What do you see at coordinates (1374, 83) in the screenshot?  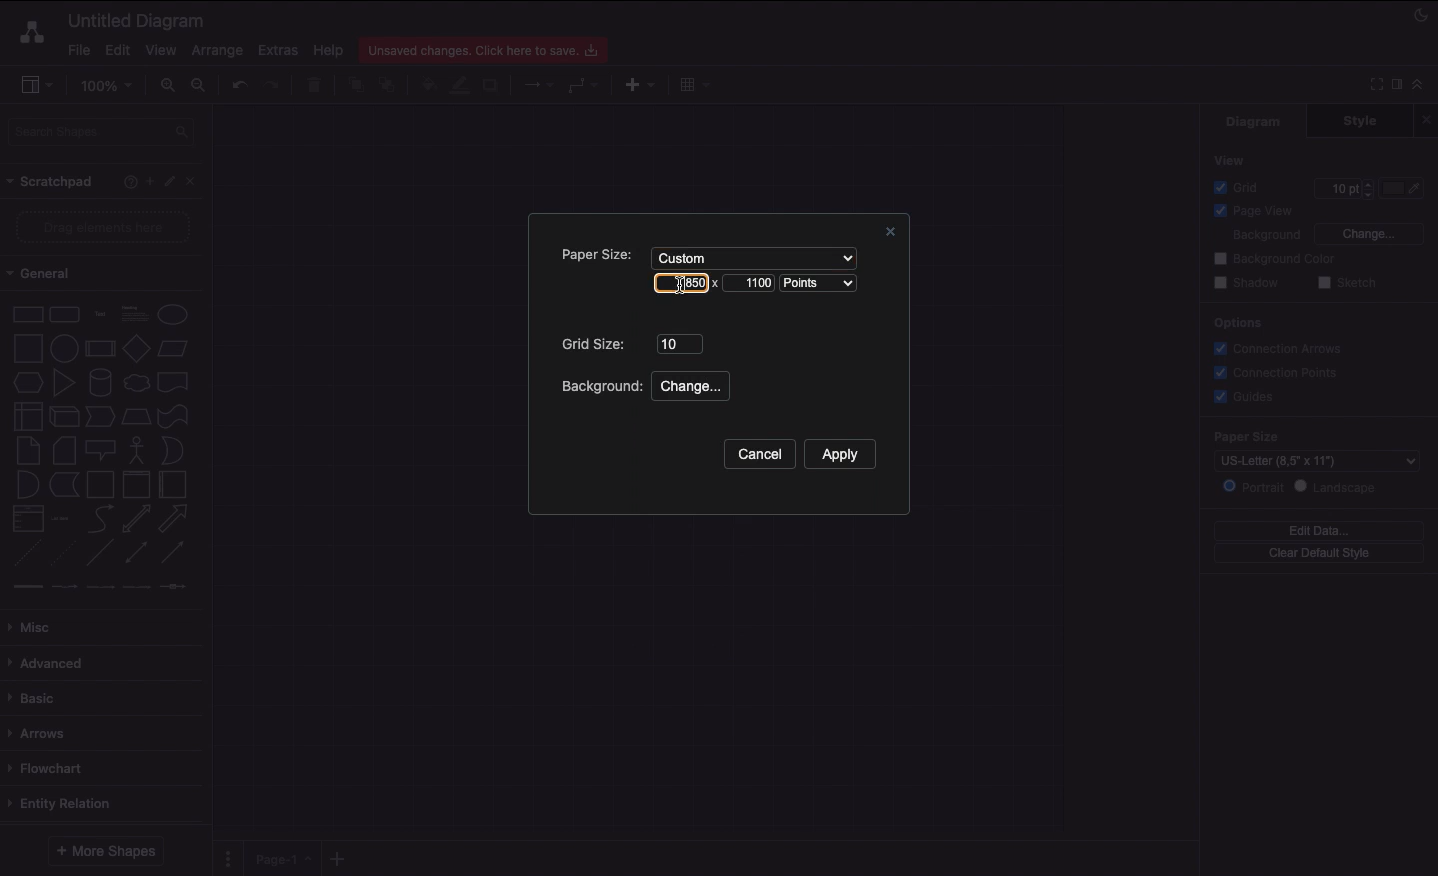 I see `Full screen` at bounding box center [1374, 83].